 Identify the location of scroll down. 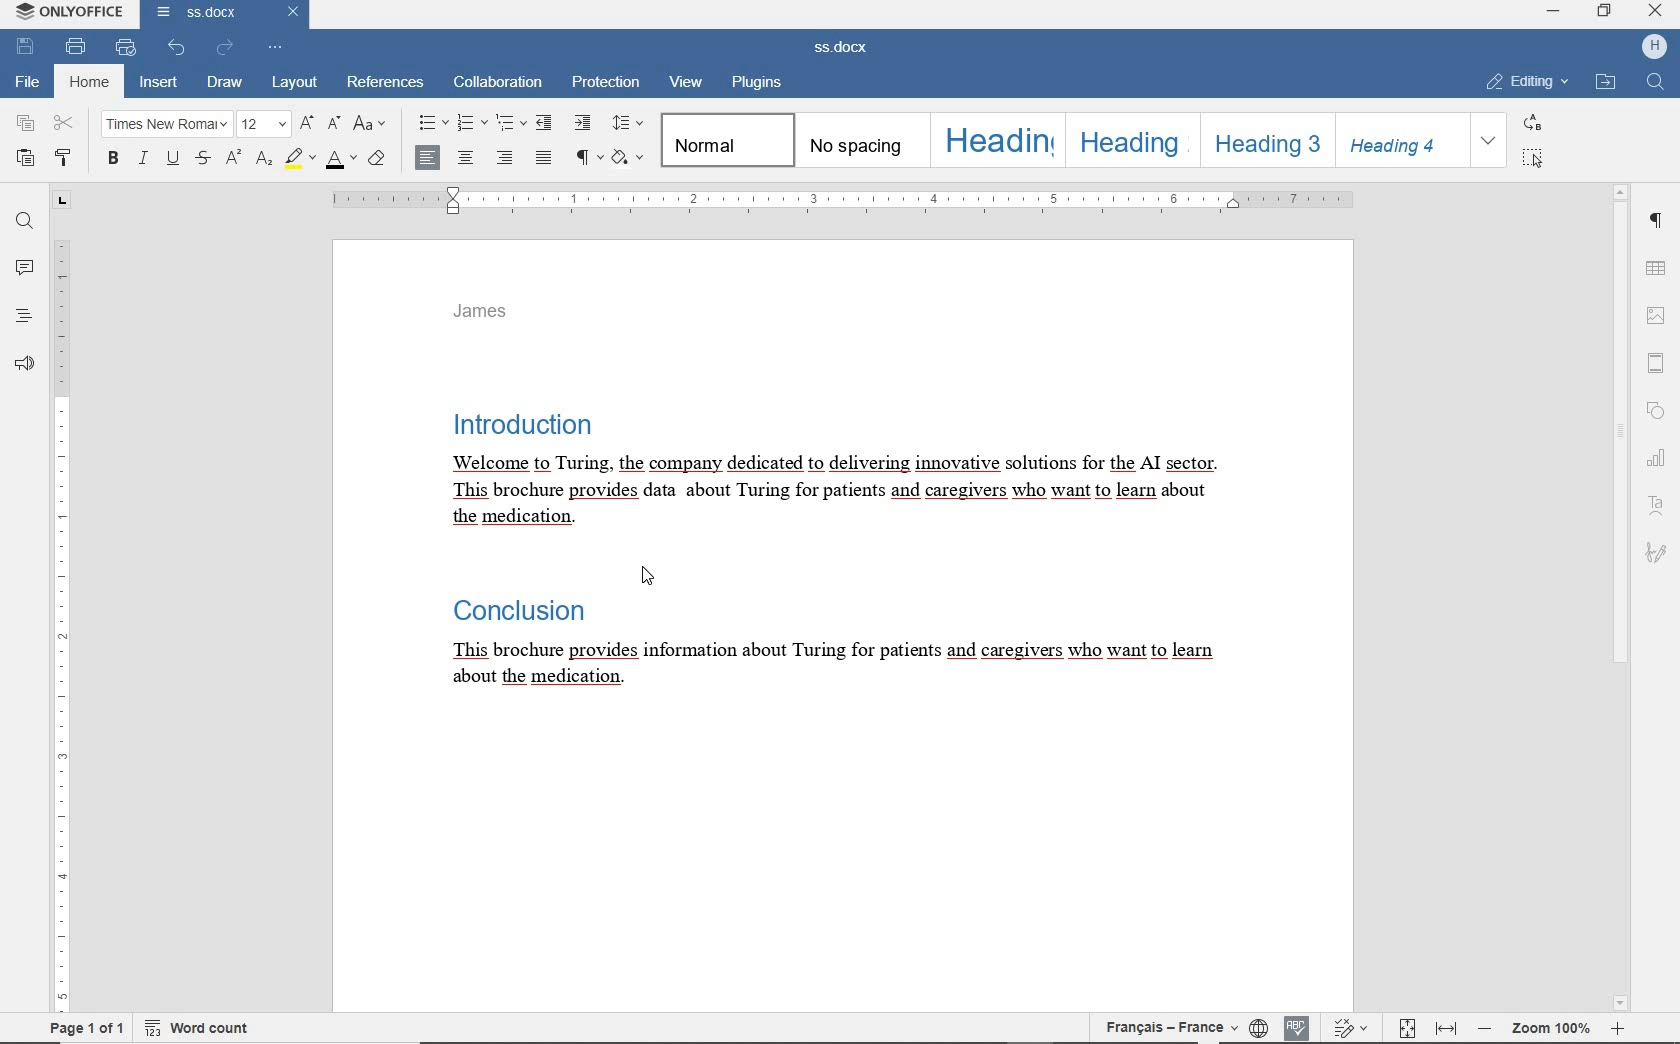
(1621, 1005).